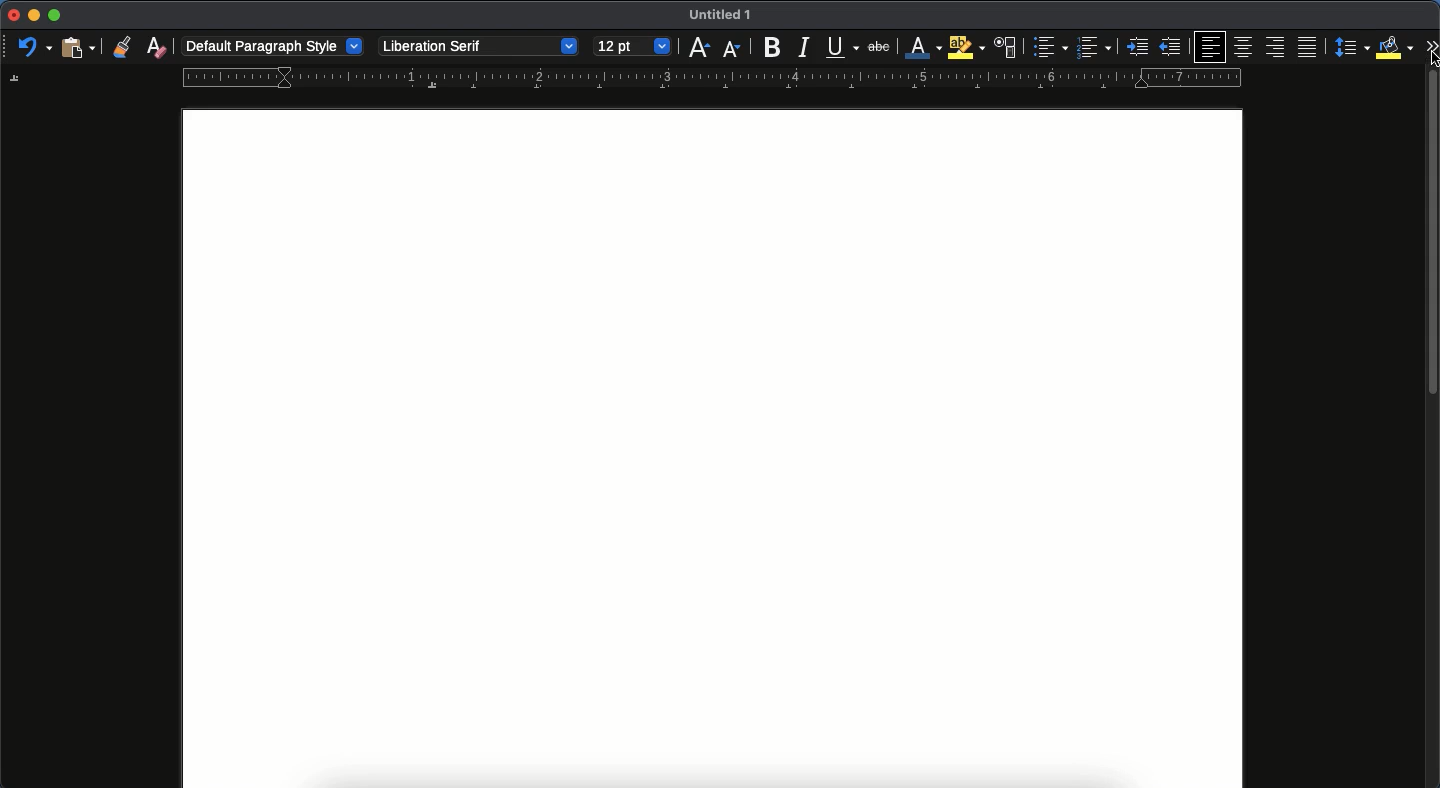  I want to click on maximize, so click(54, 16).